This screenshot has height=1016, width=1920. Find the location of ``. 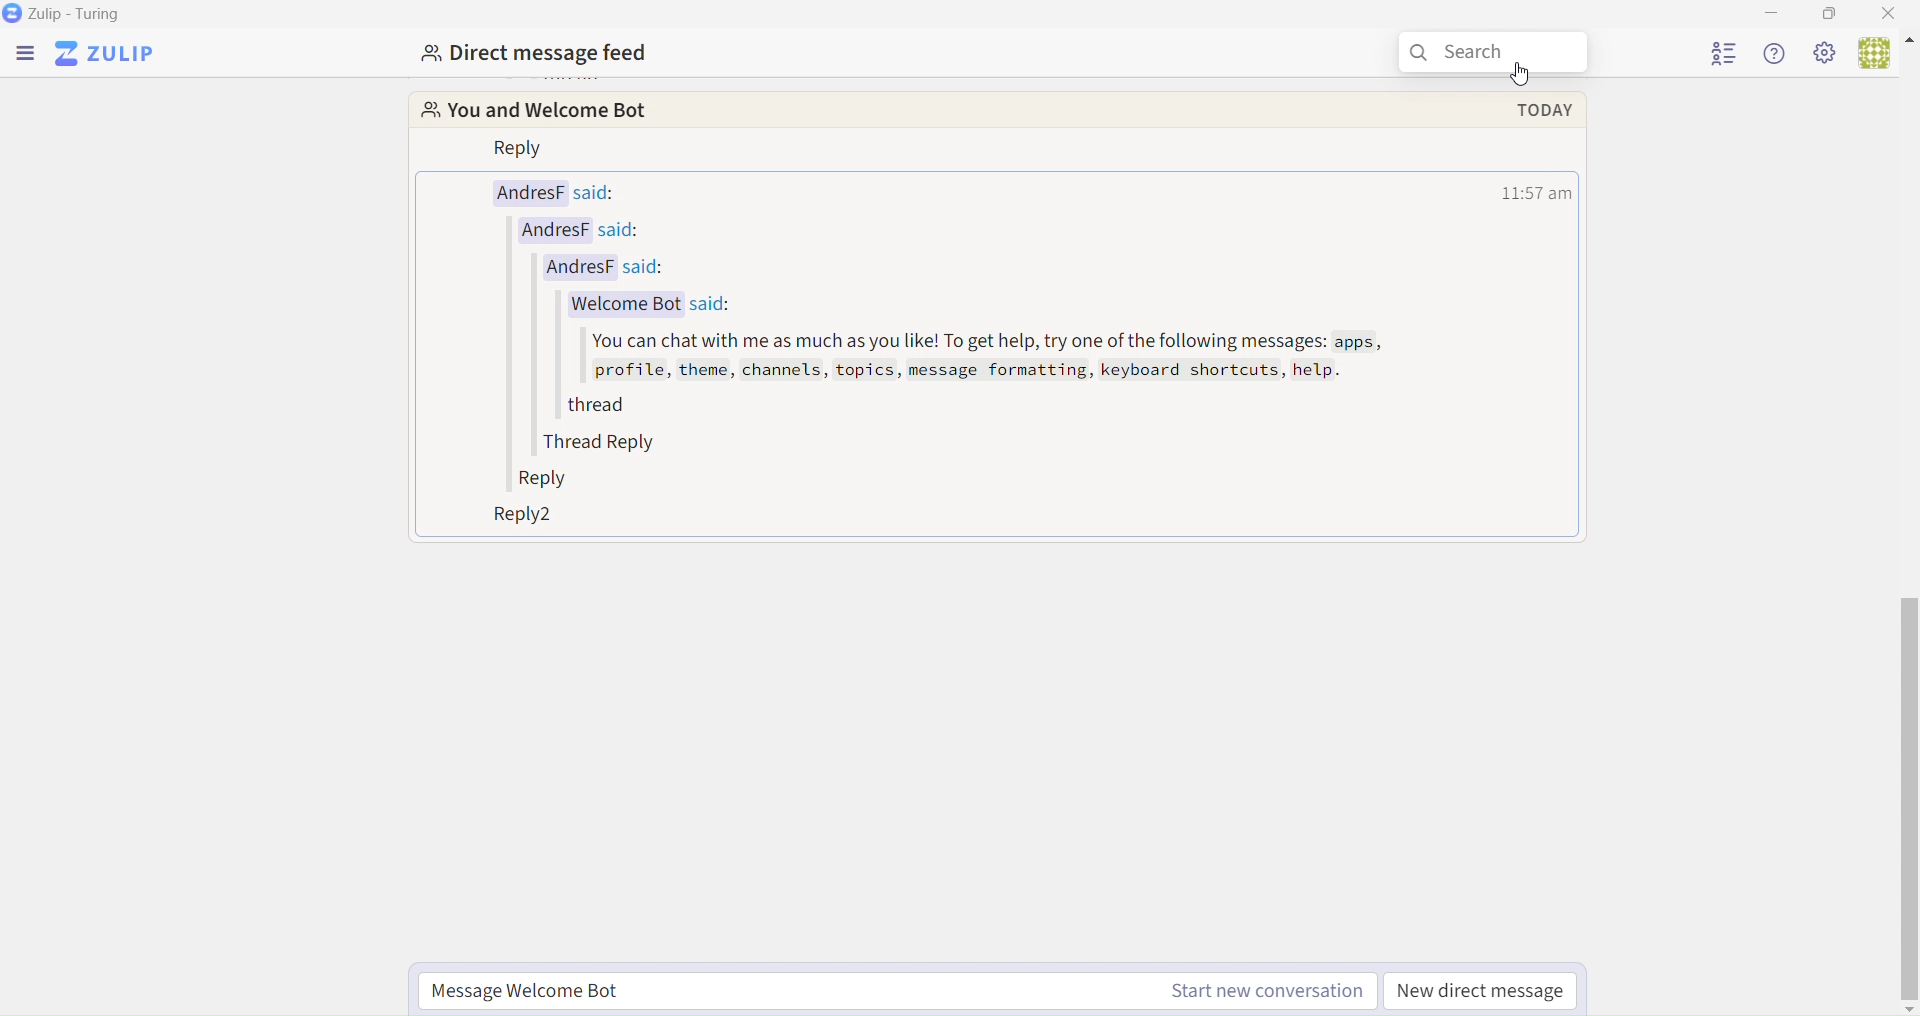

 is located at coordinates (1765, 13).